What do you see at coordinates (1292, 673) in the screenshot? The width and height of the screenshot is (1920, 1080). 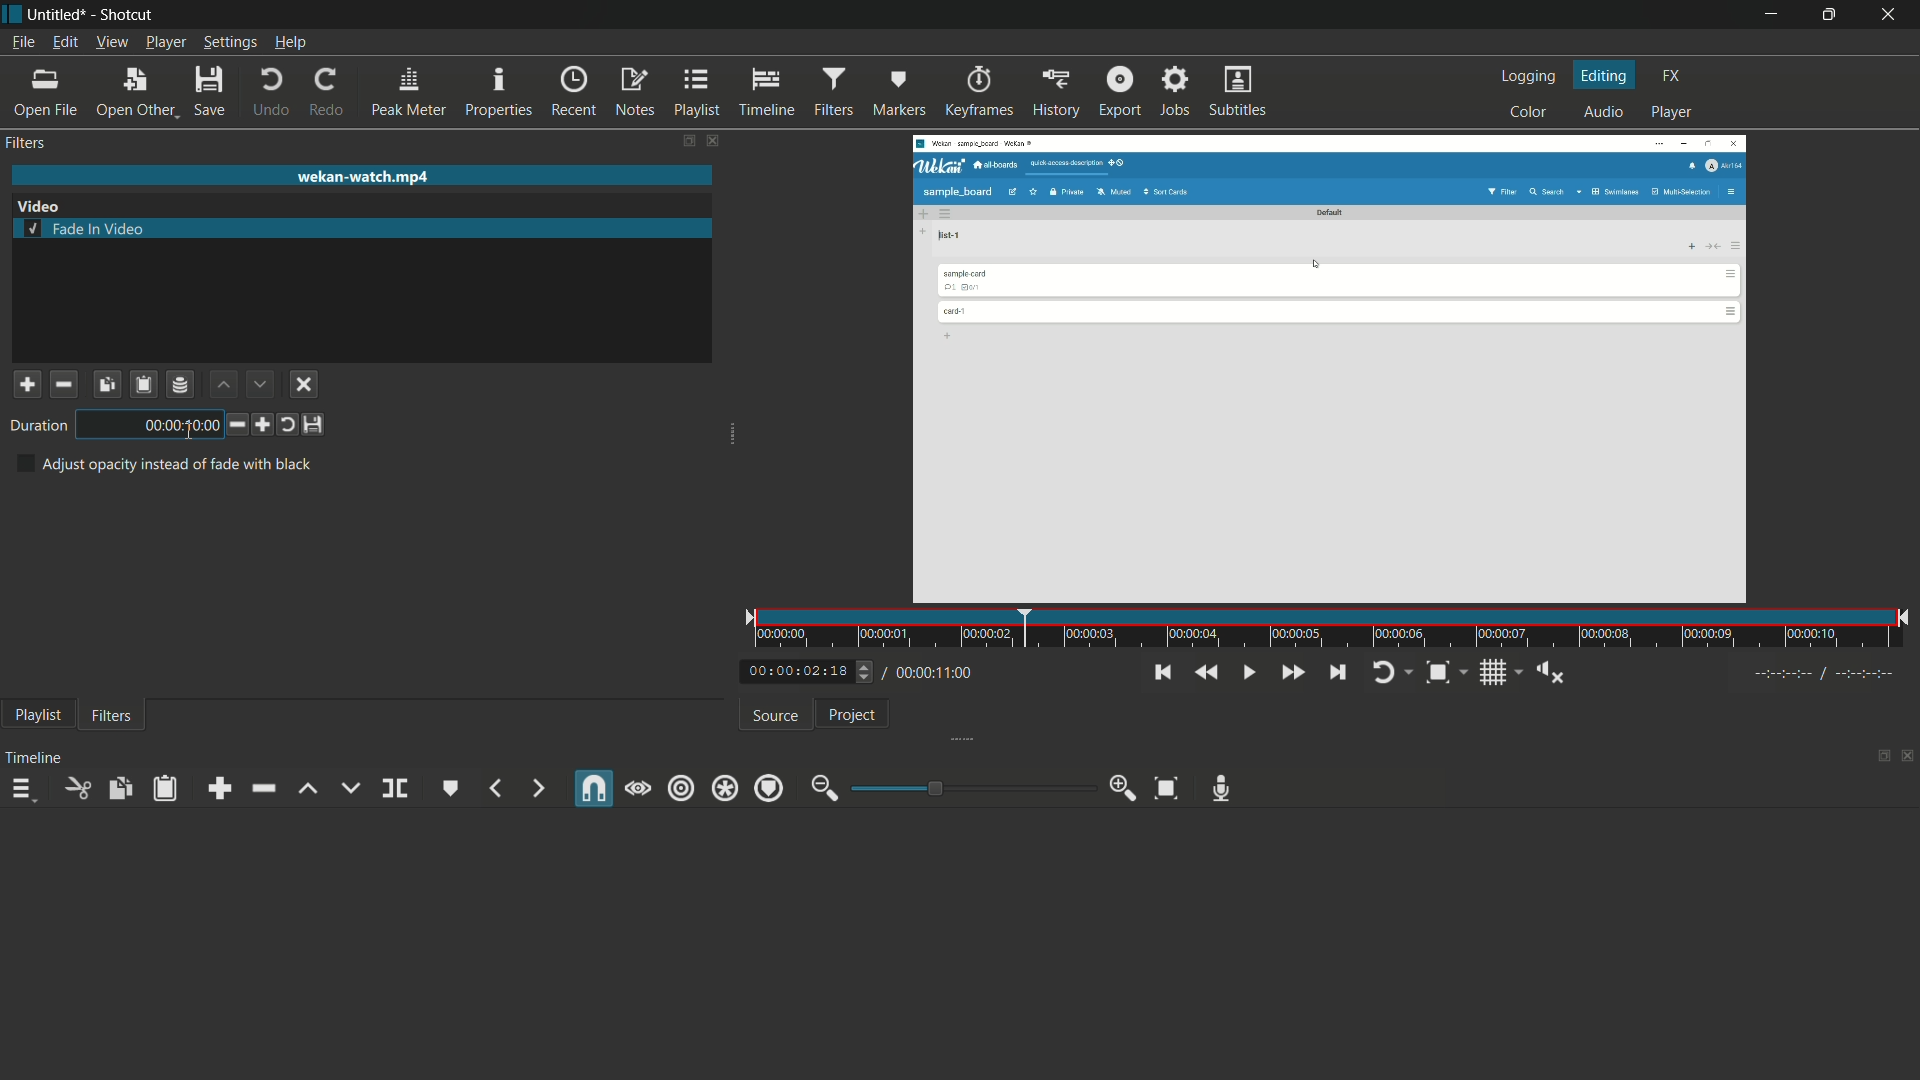 I see `quickly play forward` at bounding box center [1292, 673].